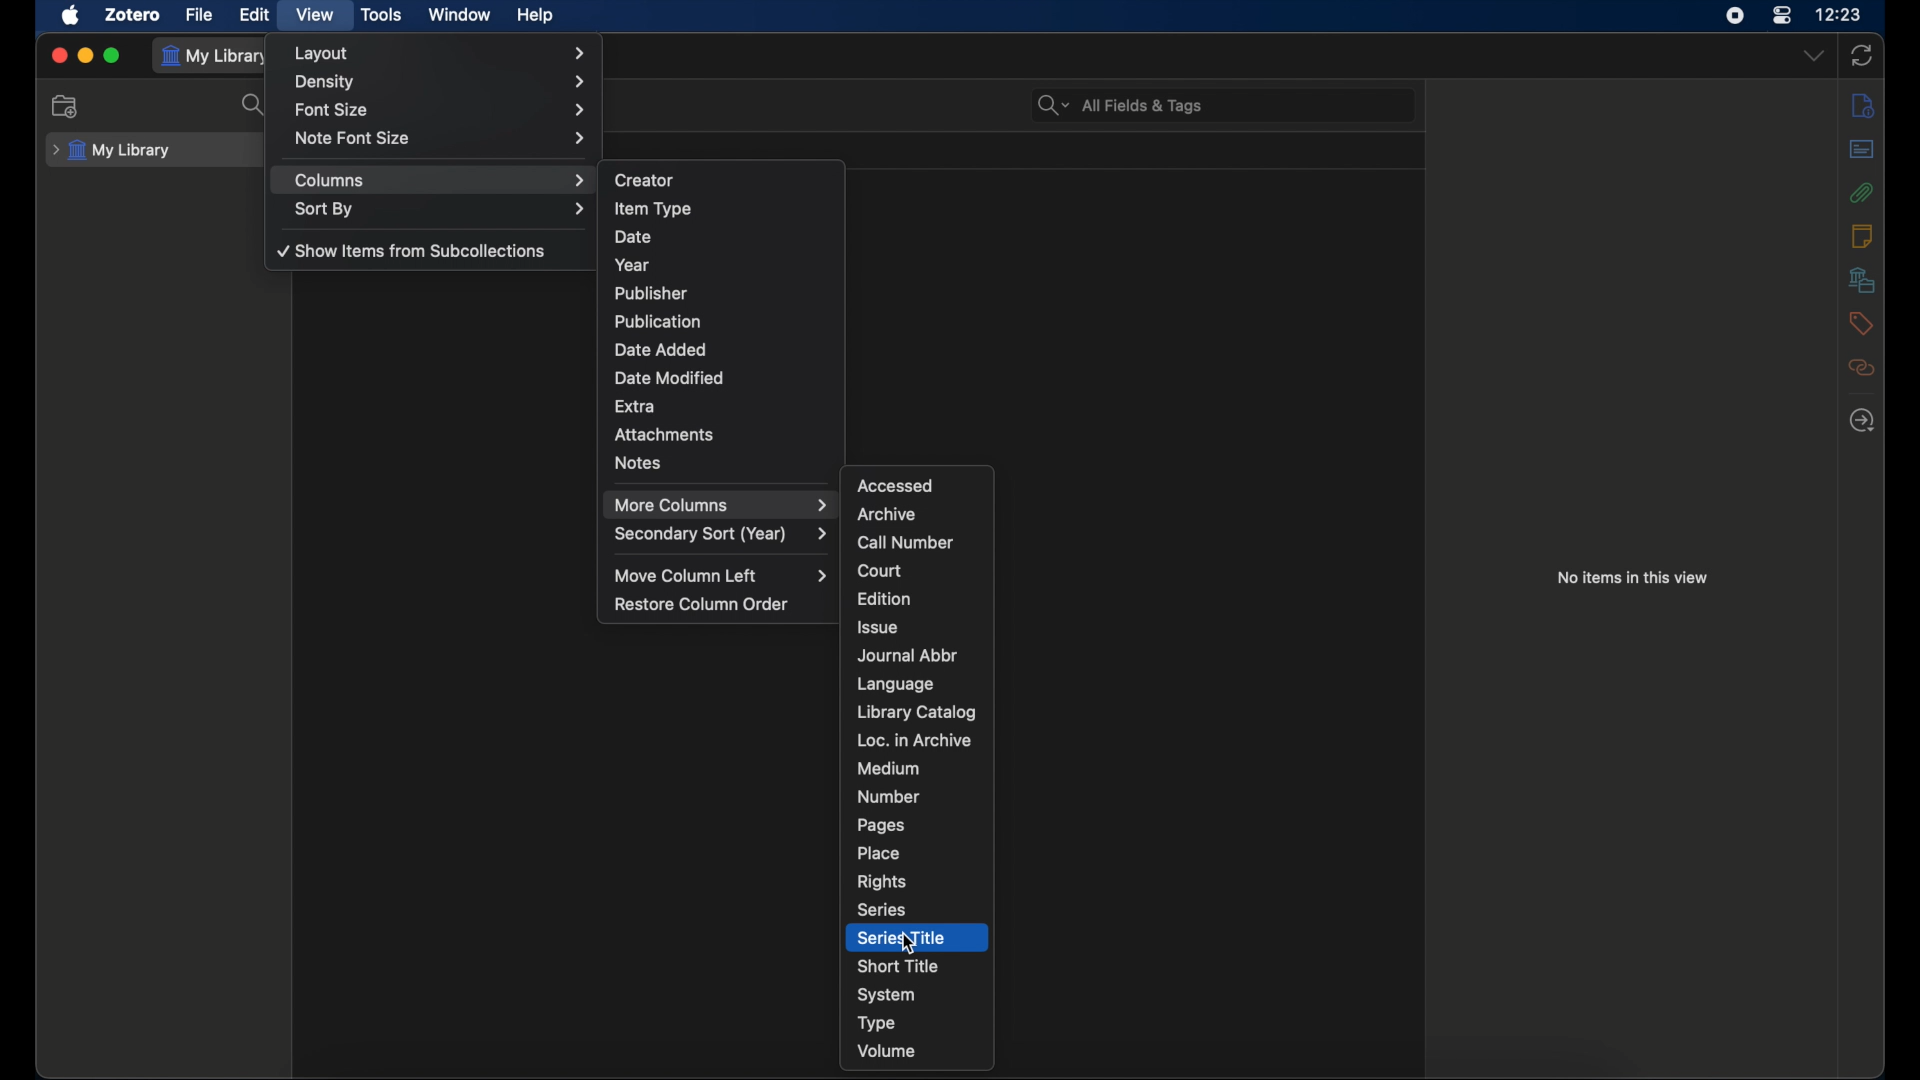 This screenshot has width=1920, height=1080. Describe the element at coordinates (1862, 149) in the screenshot. I see `abstract` at that location.